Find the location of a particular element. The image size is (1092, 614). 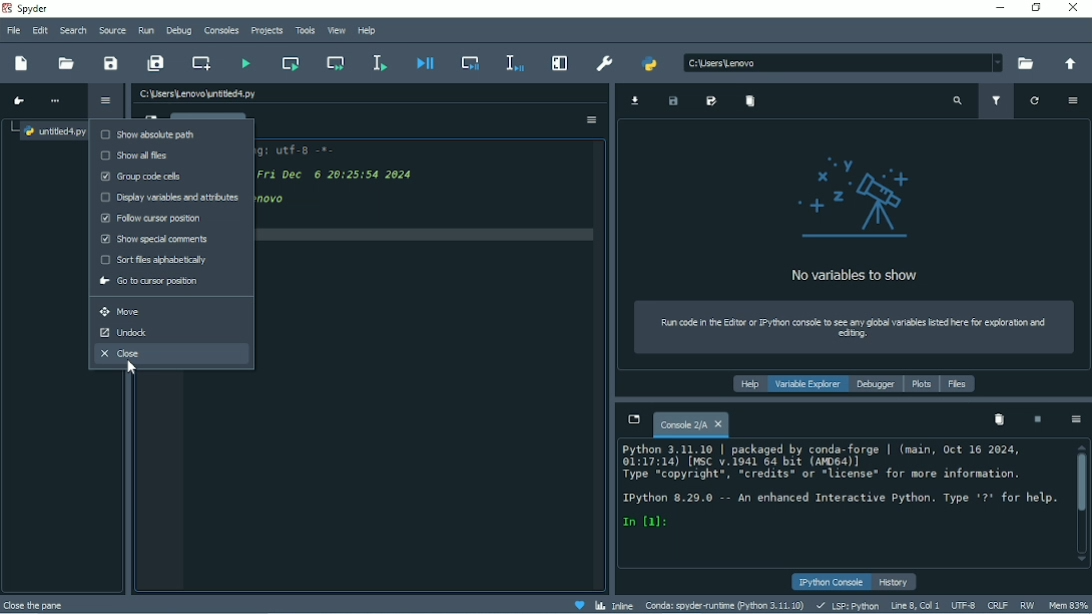

Browse tabs is located at coordinates (152, 118).